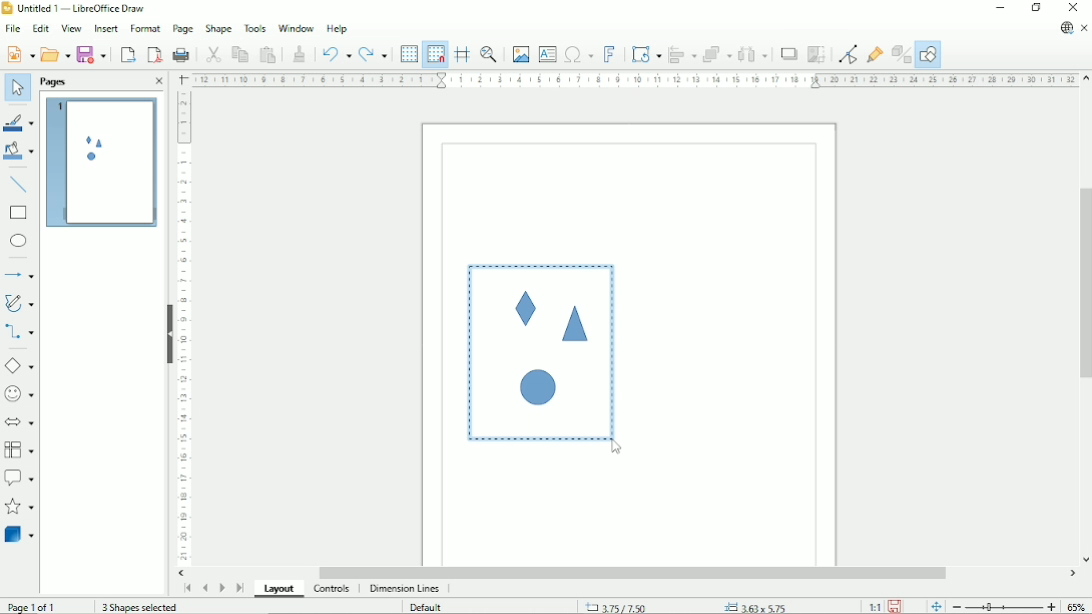 Image resolution: width=1092 pixels, height=614 pixels. Describe the element at coordinates (928, 55) in the screenshot. I see `Show draw functions` at that location.